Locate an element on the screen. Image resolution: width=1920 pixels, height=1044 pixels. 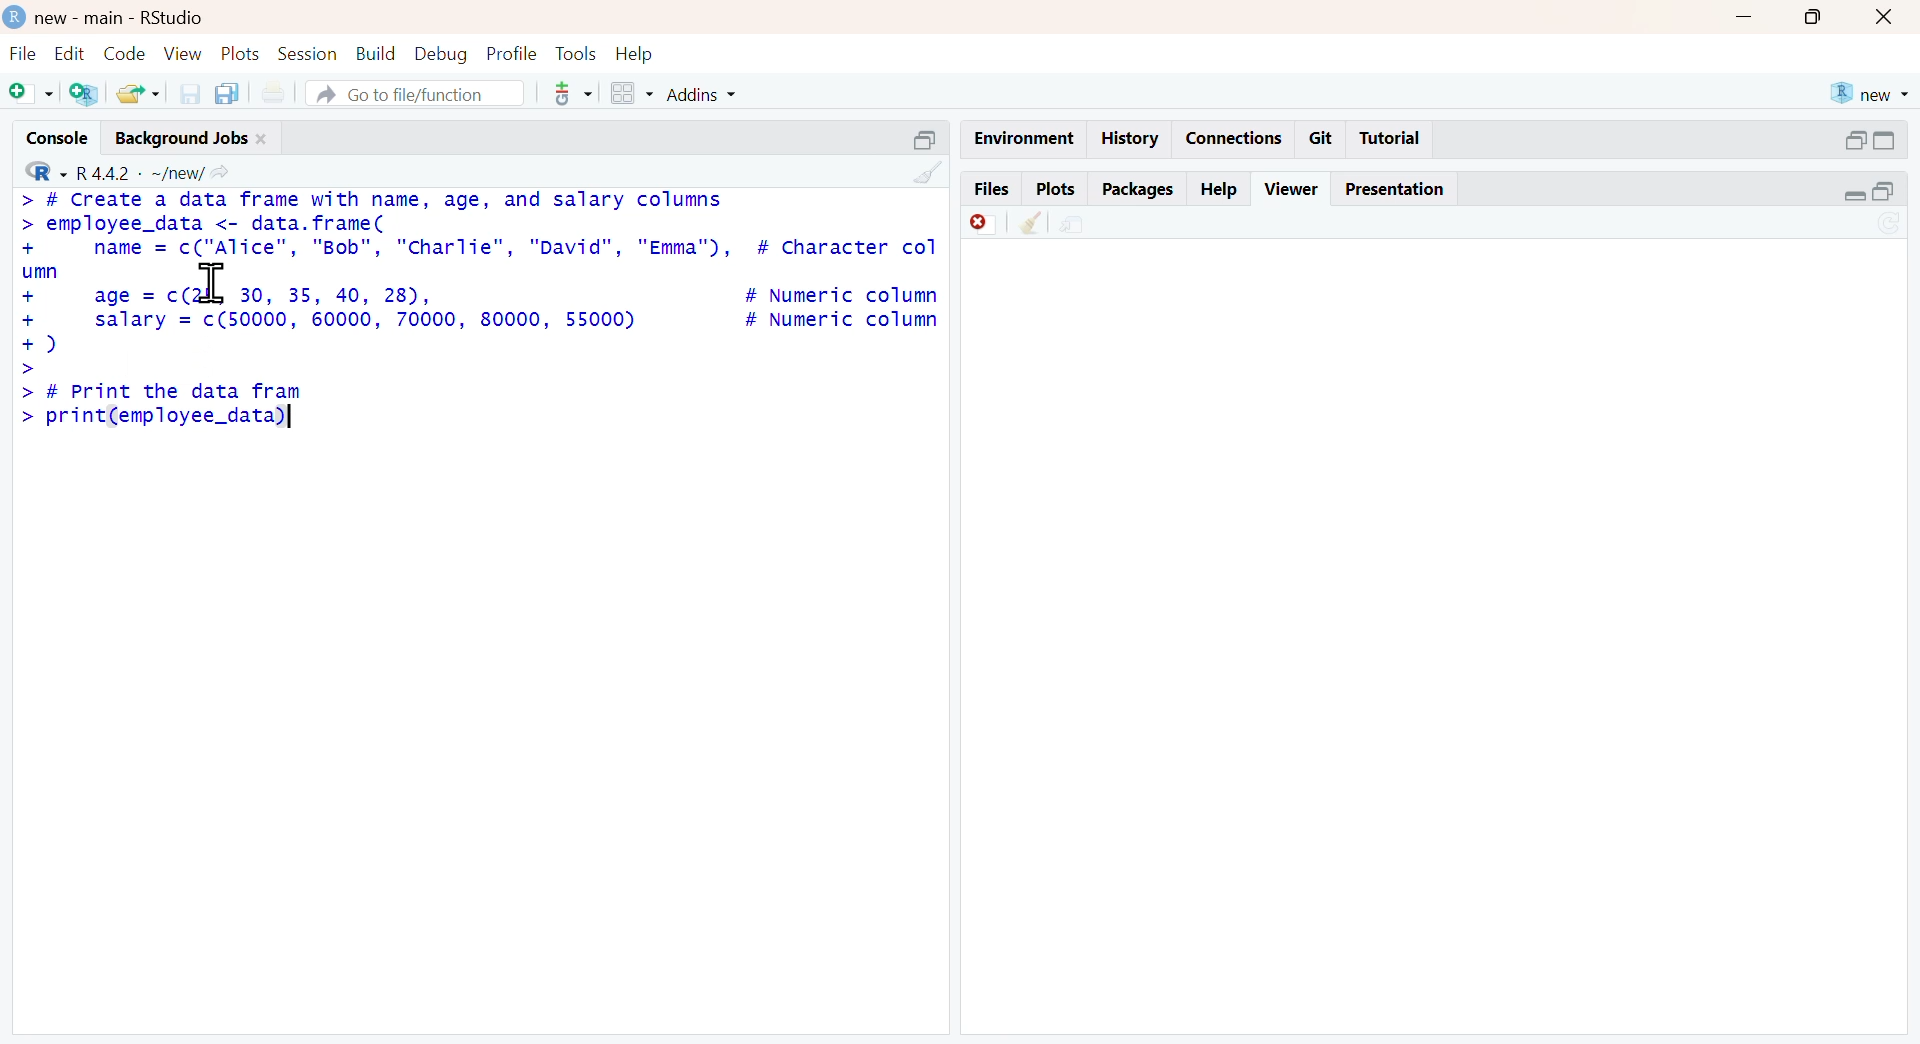
Tools is located at coordinates (572, 52).